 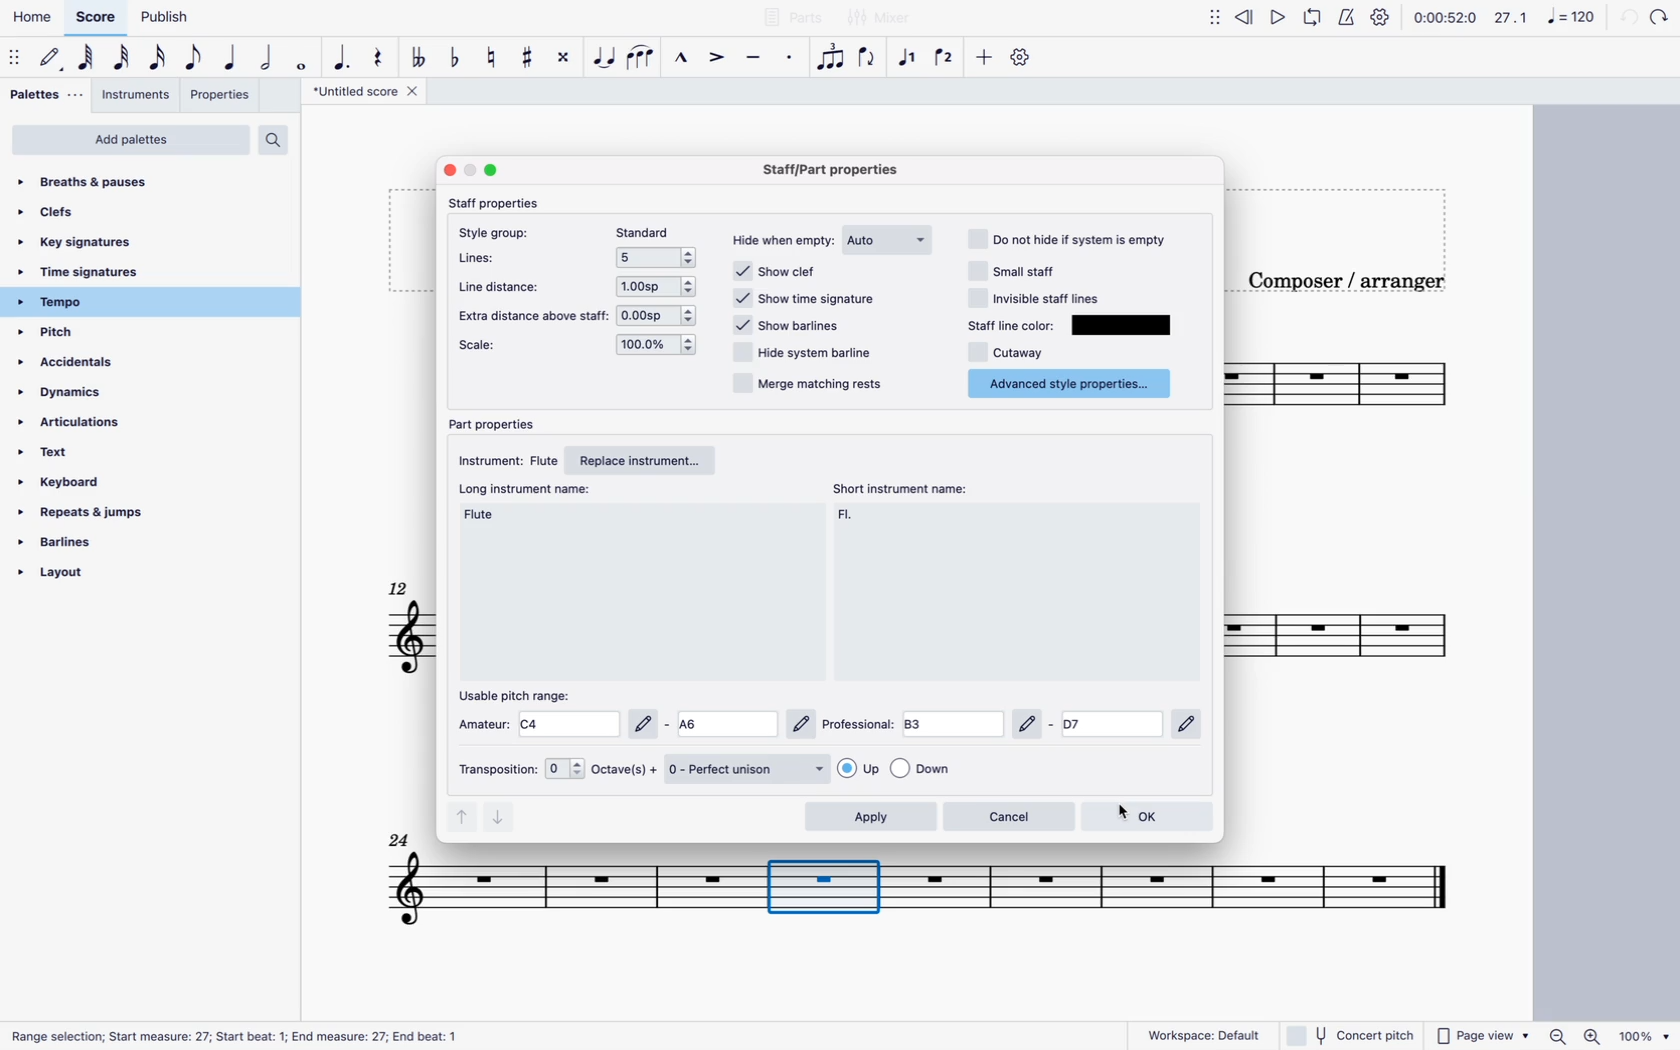 I want to click on up, so click(x=460, y=820).